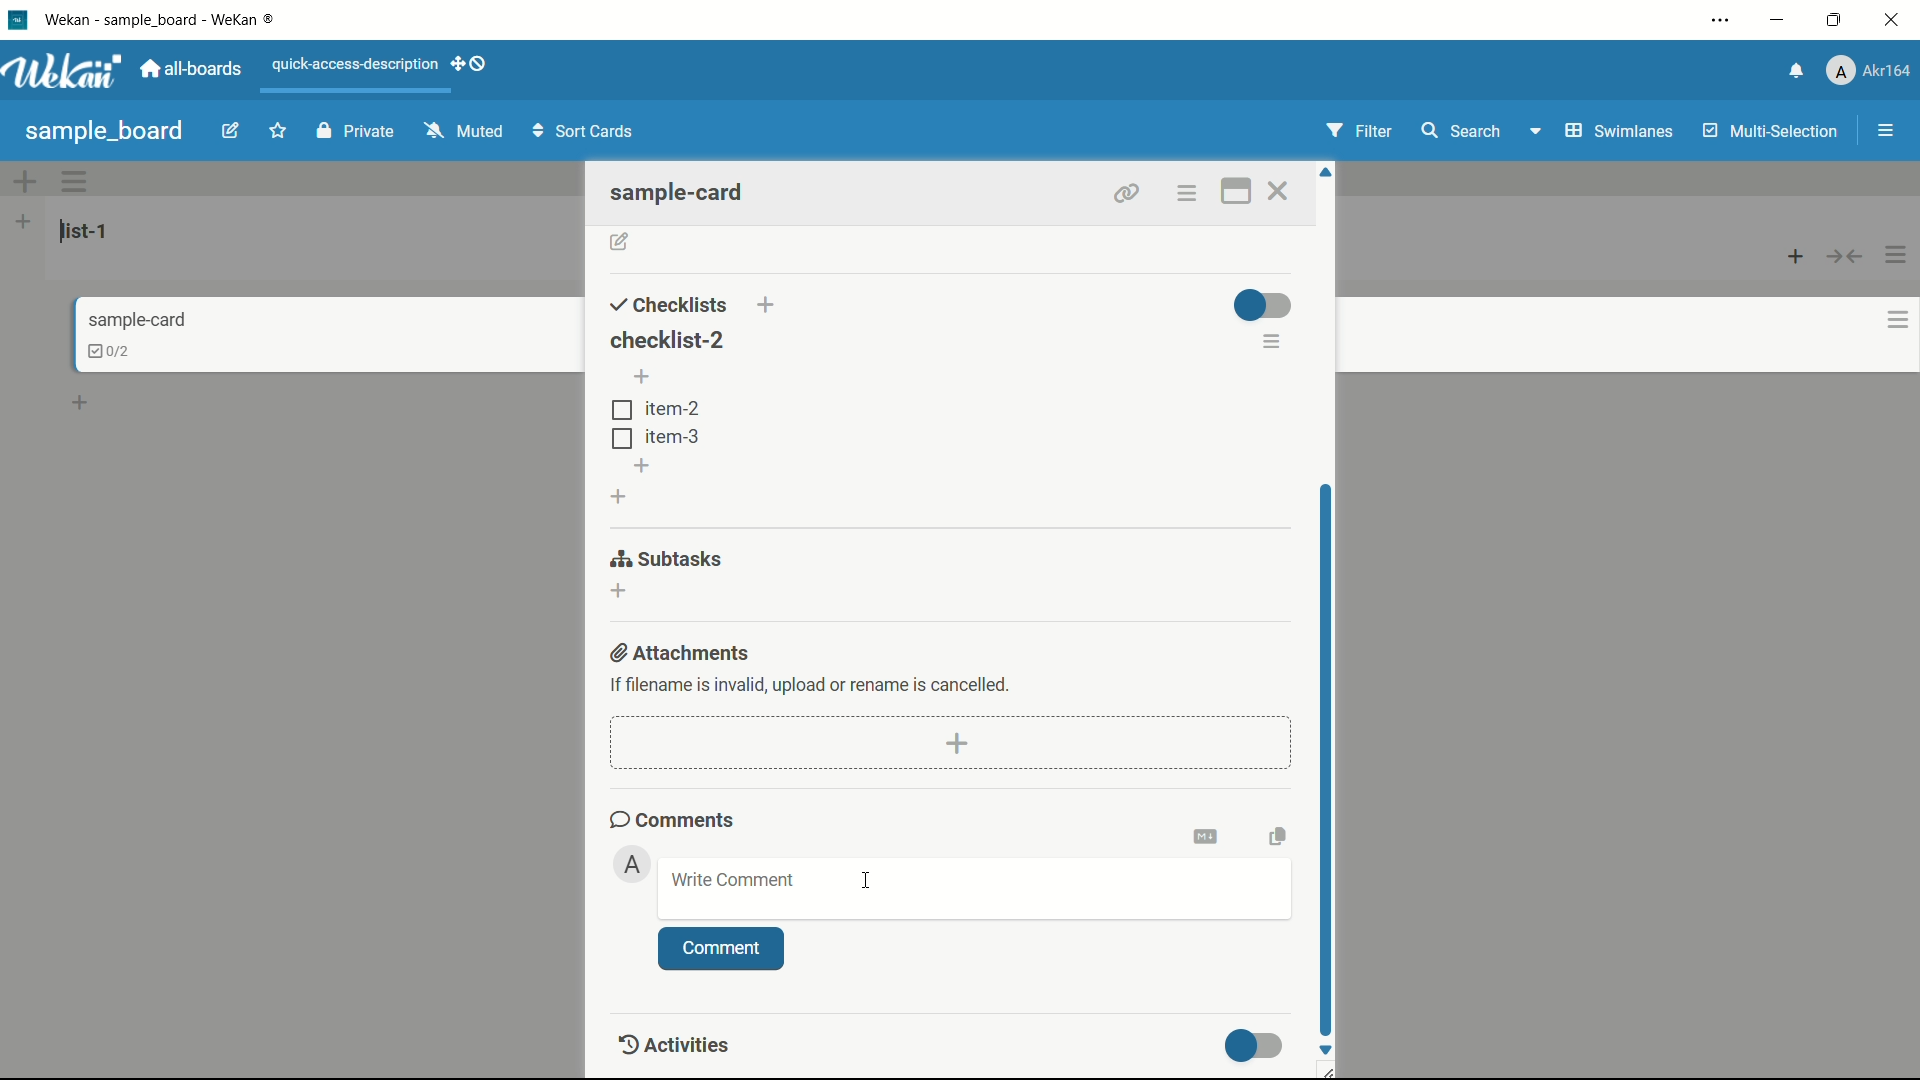  Describe the element at coordinates (461, 132) in the screenshot. I see `muted` at that location.